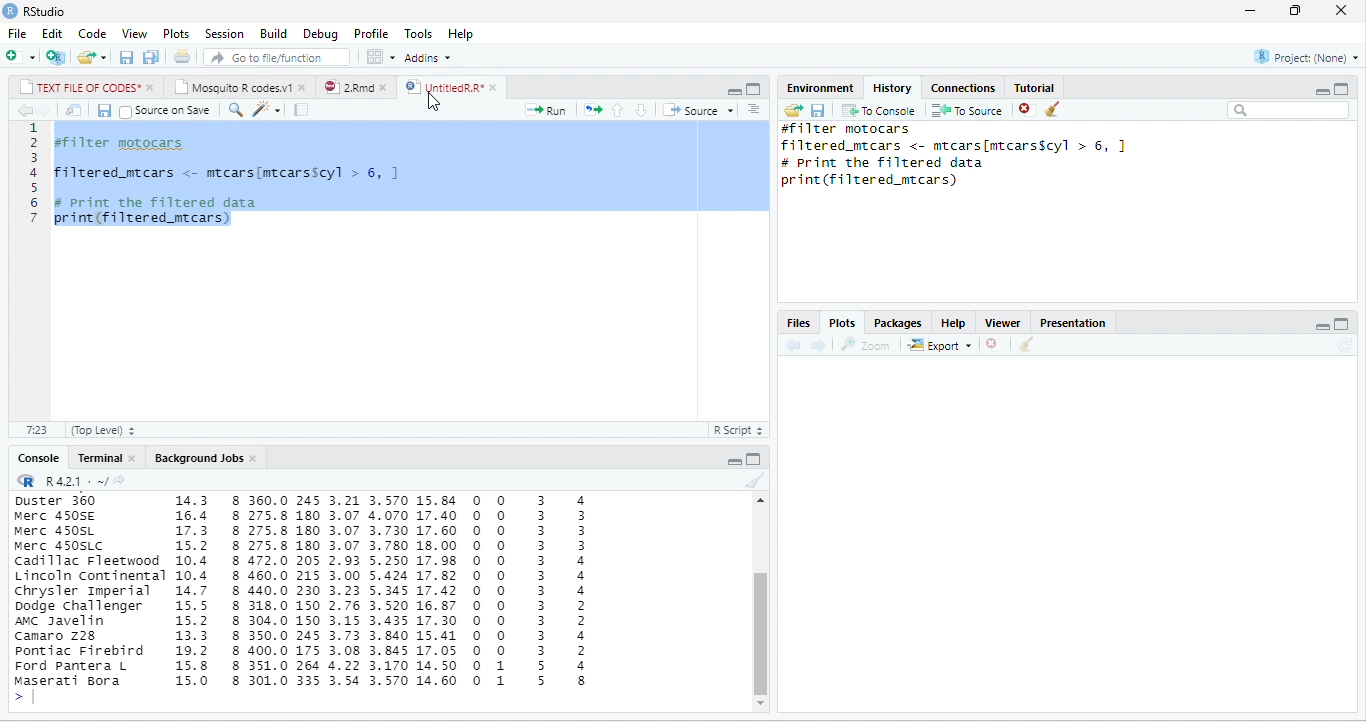  Describe the element at coordinates (164, 212) in the screenshot. I see `# print the filtered dataprint(filtered_mtcars)` at that location.